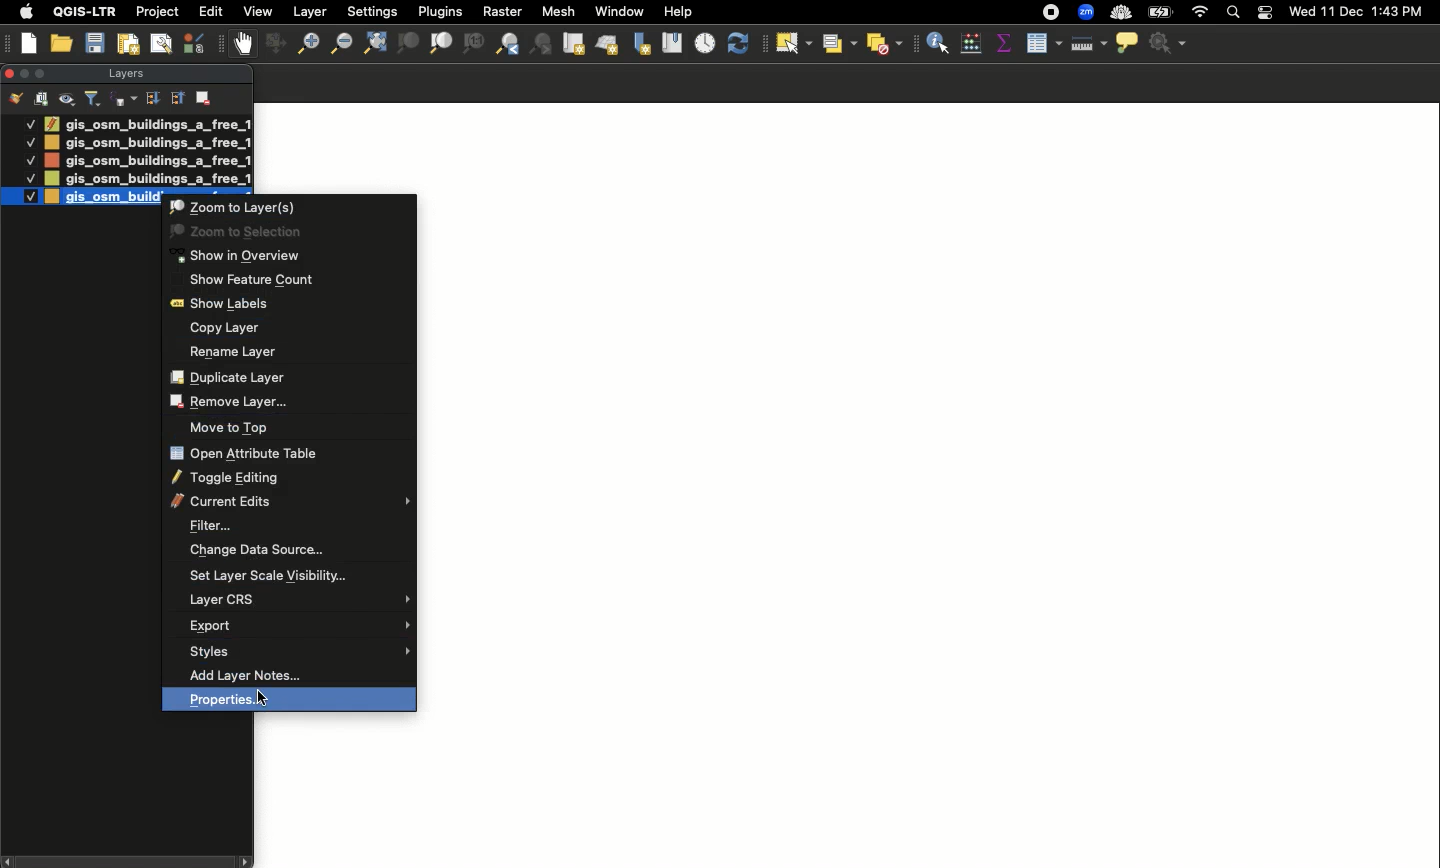  What do you see at coordinates (1262, 13) in the screenshot?
I see `Notification` at bounding box center [1262, 13].